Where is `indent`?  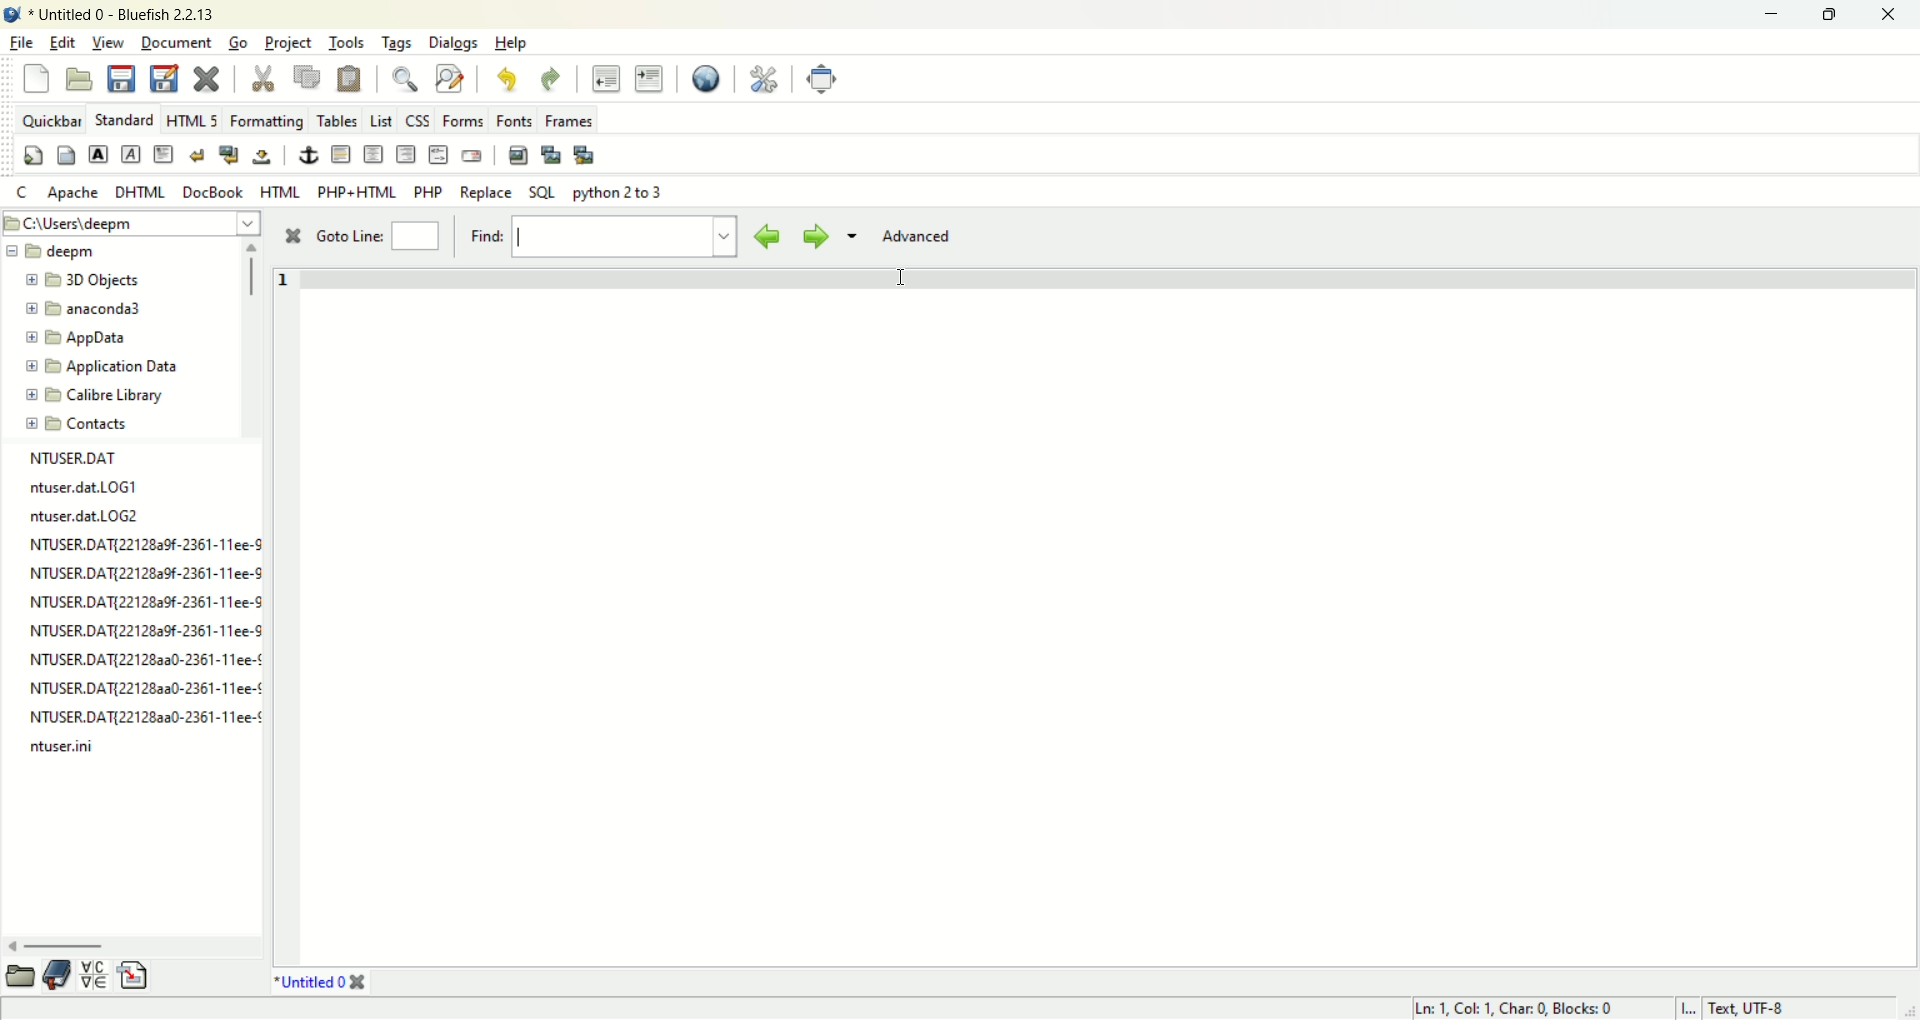
indent is located at coordinates (649, 78).